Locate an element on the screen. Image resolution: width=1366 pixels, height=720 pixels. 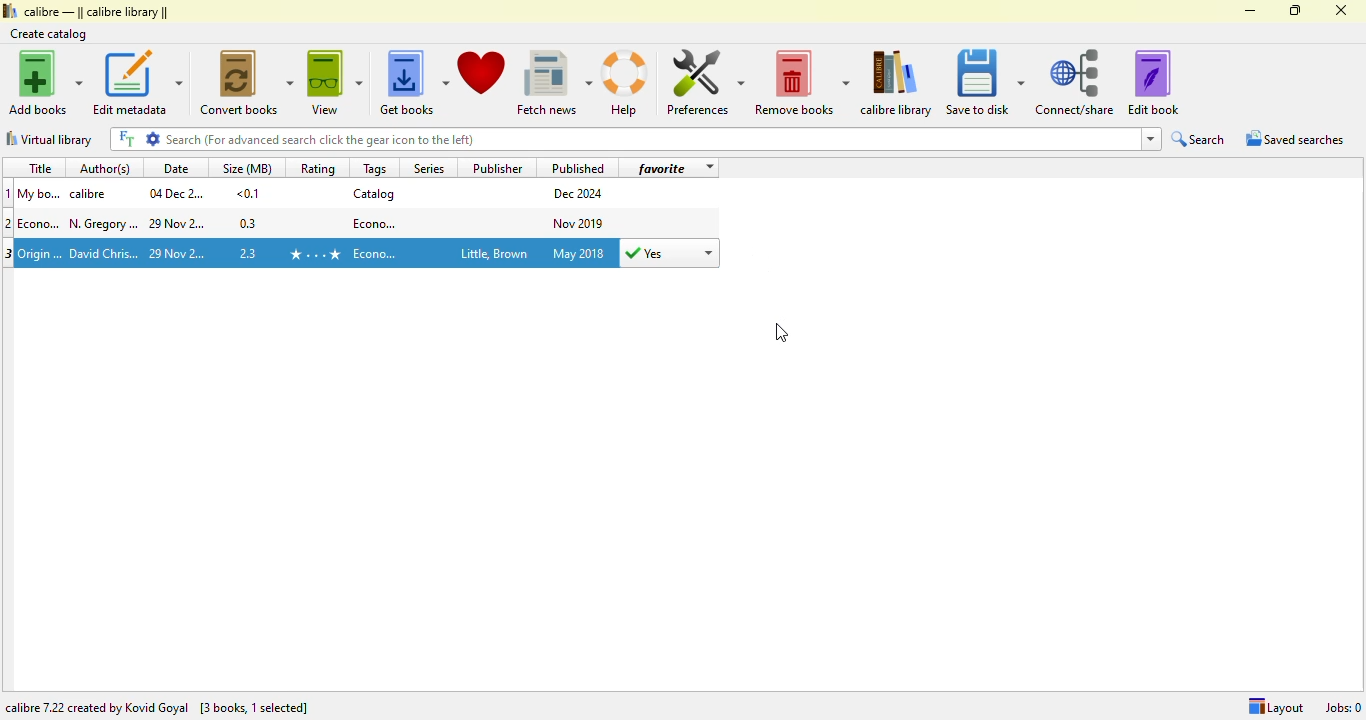
create catalog is located at coordinates (49, 34).